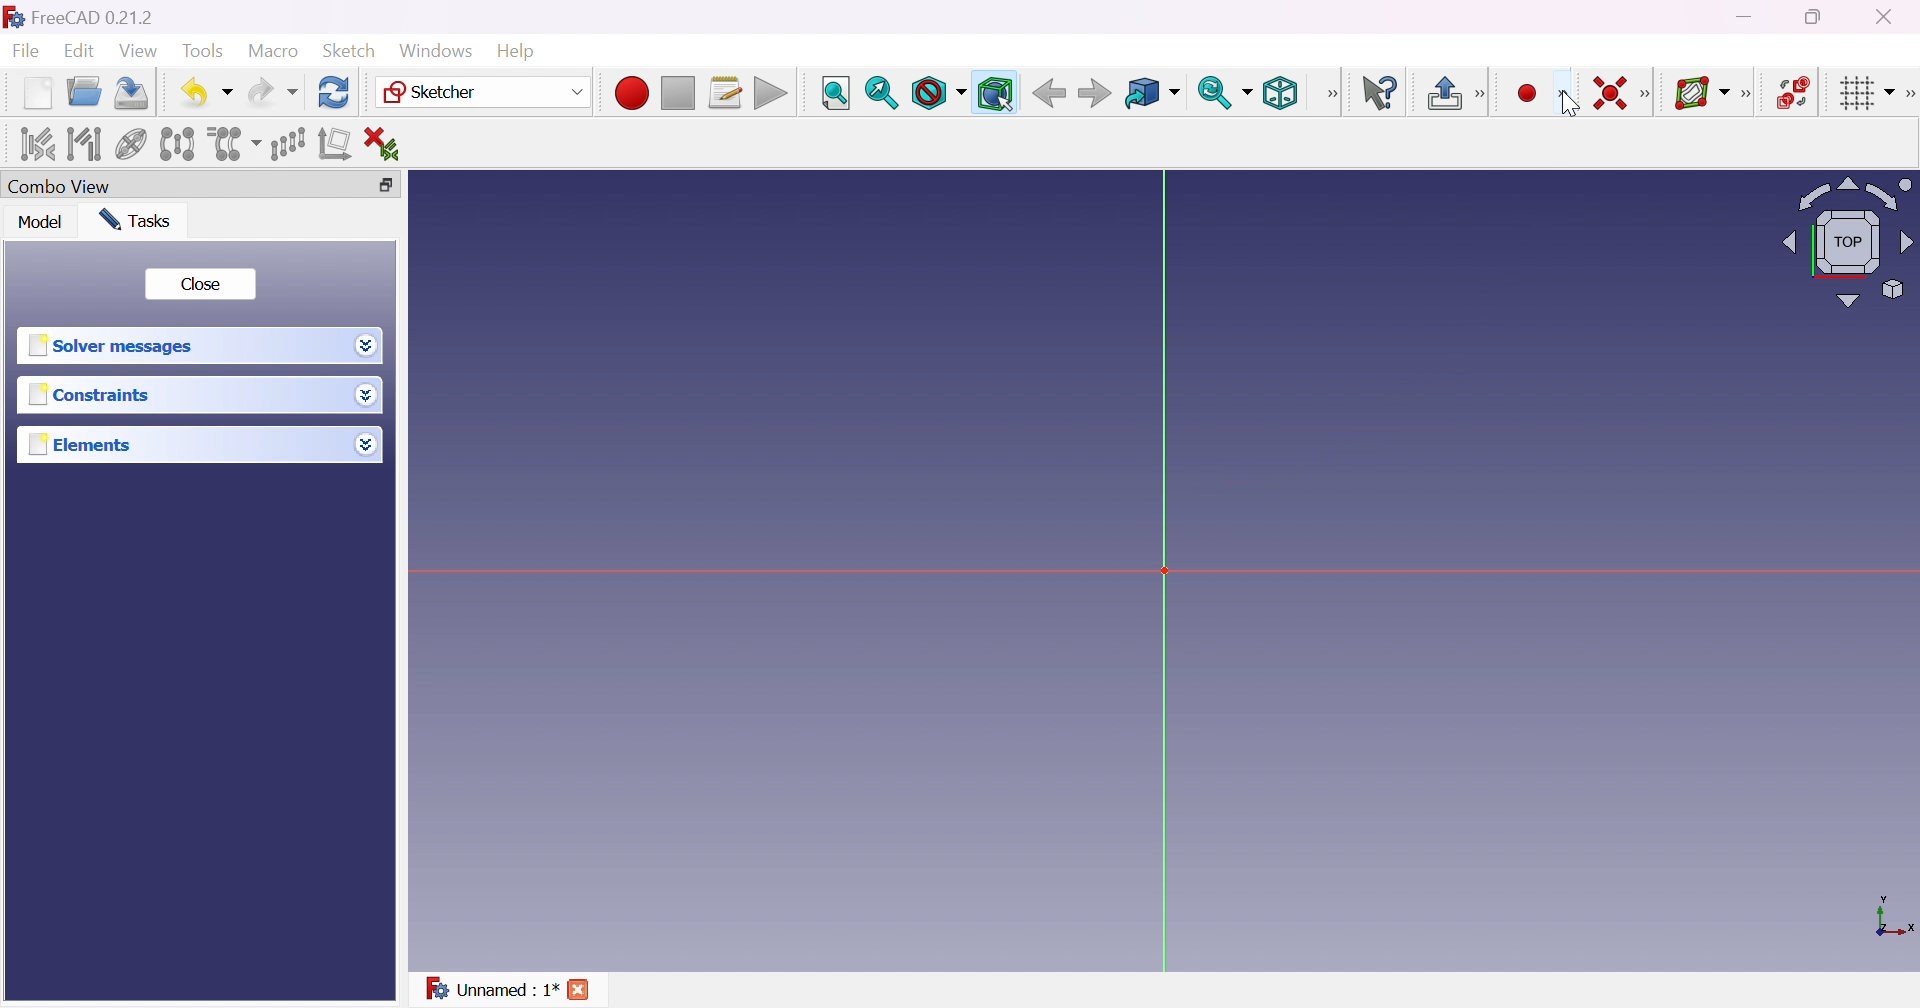  I want to click on Viewing angle, so click(1848, 241).